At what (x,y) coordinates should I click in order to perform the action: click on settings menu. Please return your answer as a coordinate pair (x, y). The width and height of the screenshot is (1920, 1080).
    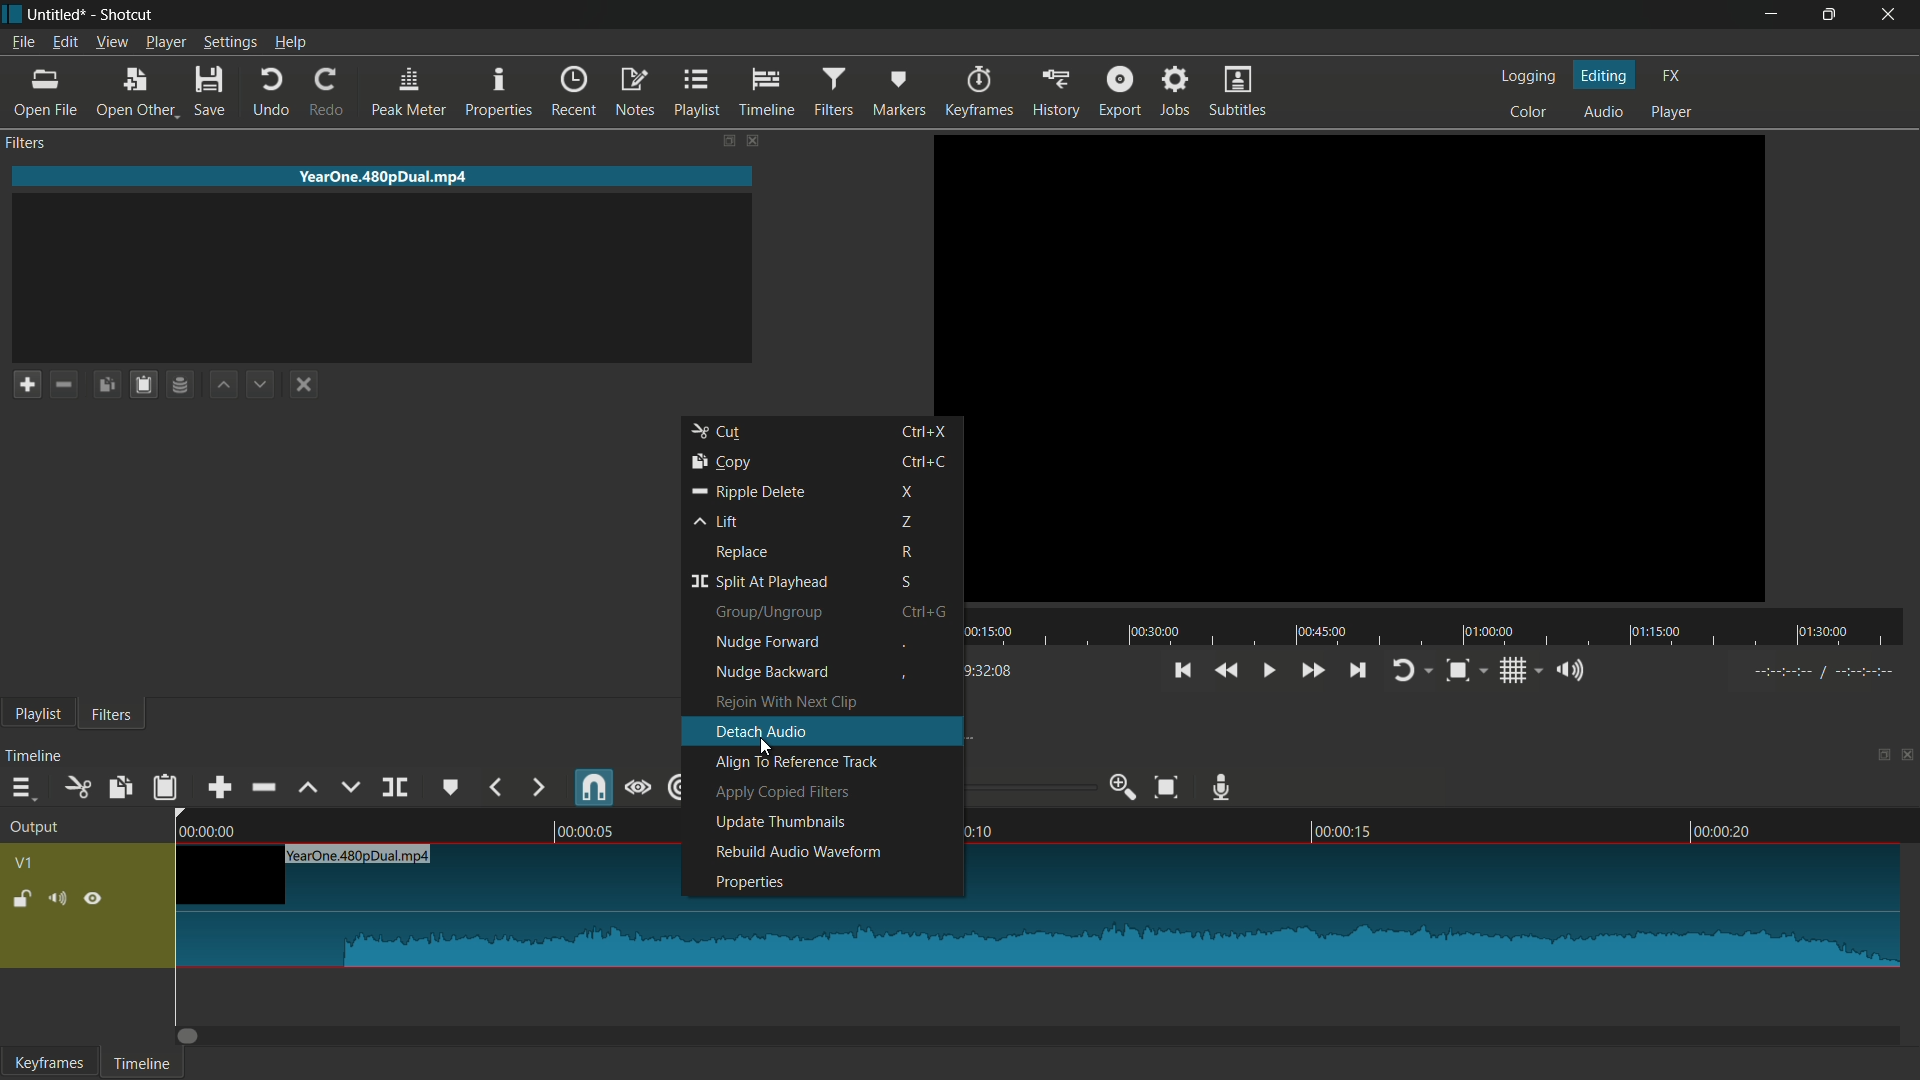
    Looking at the image, I should click on (230, 42).